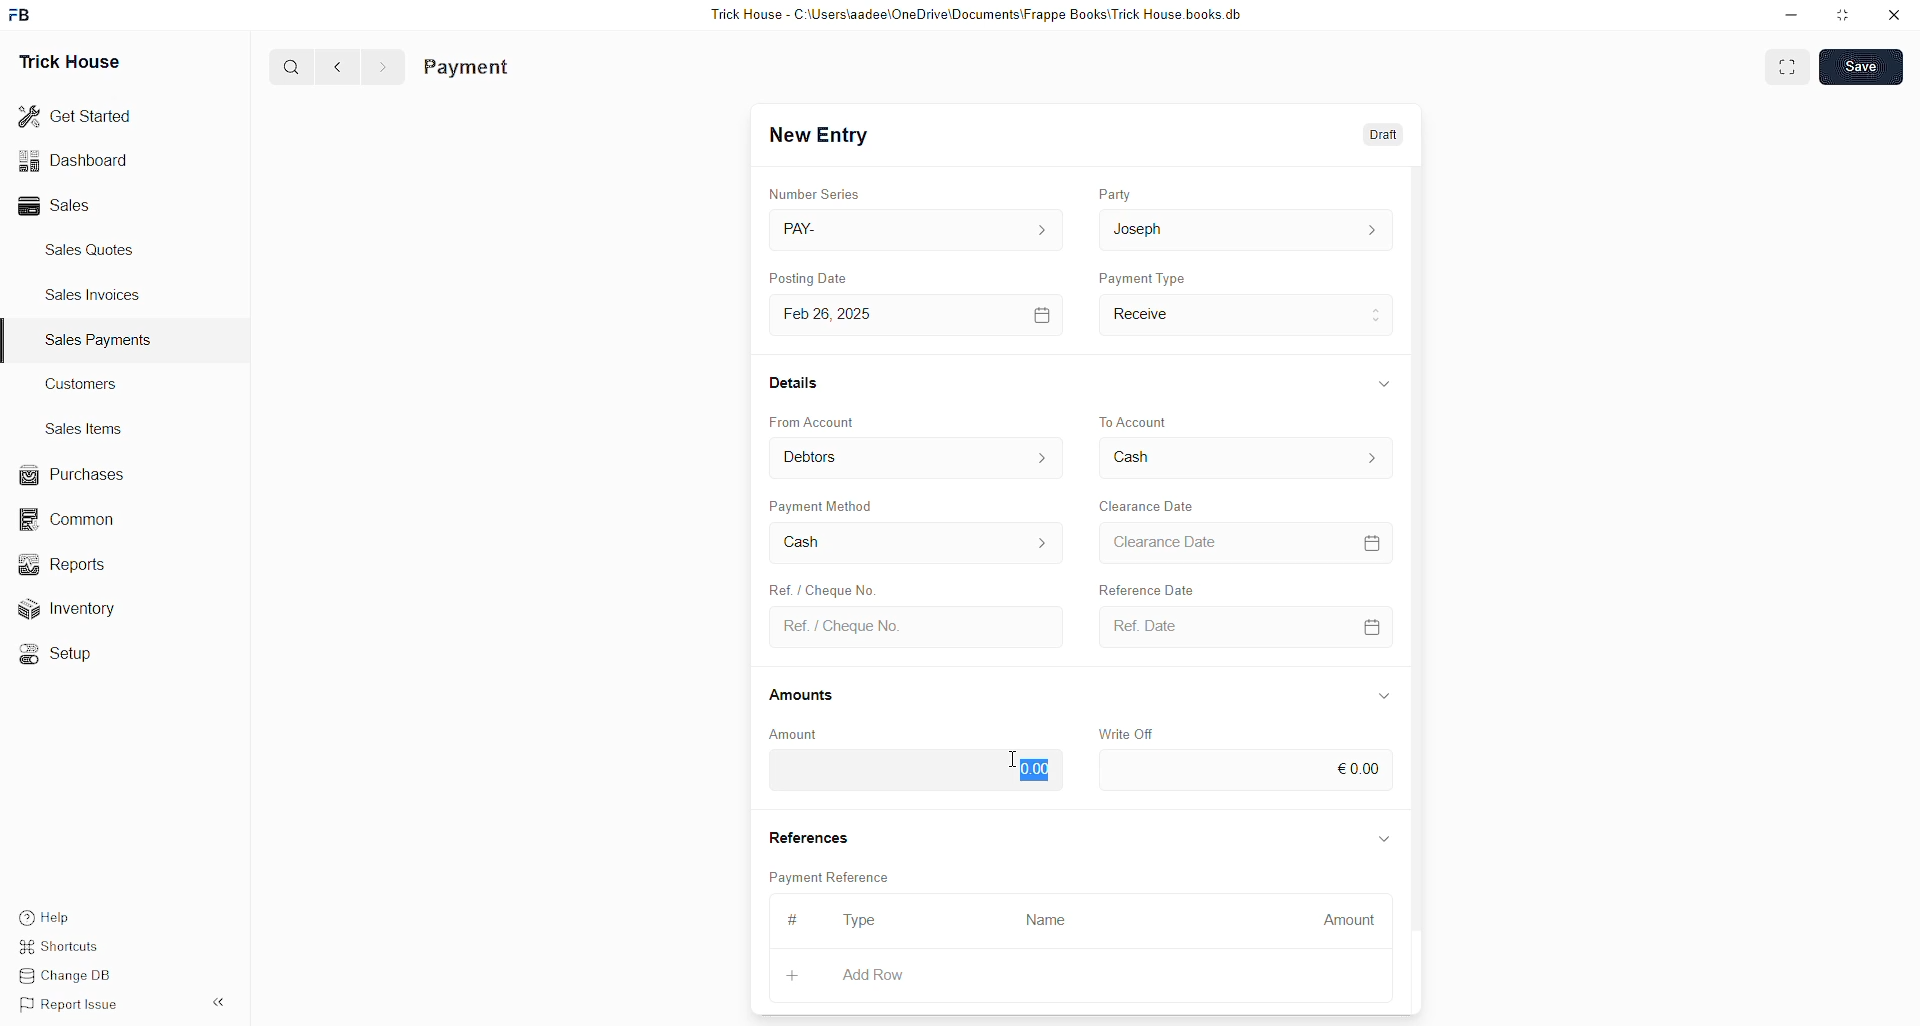  Describe the element at coordinates (92, 249) in the screenshot. I see `Sales Quotes.` at that location.